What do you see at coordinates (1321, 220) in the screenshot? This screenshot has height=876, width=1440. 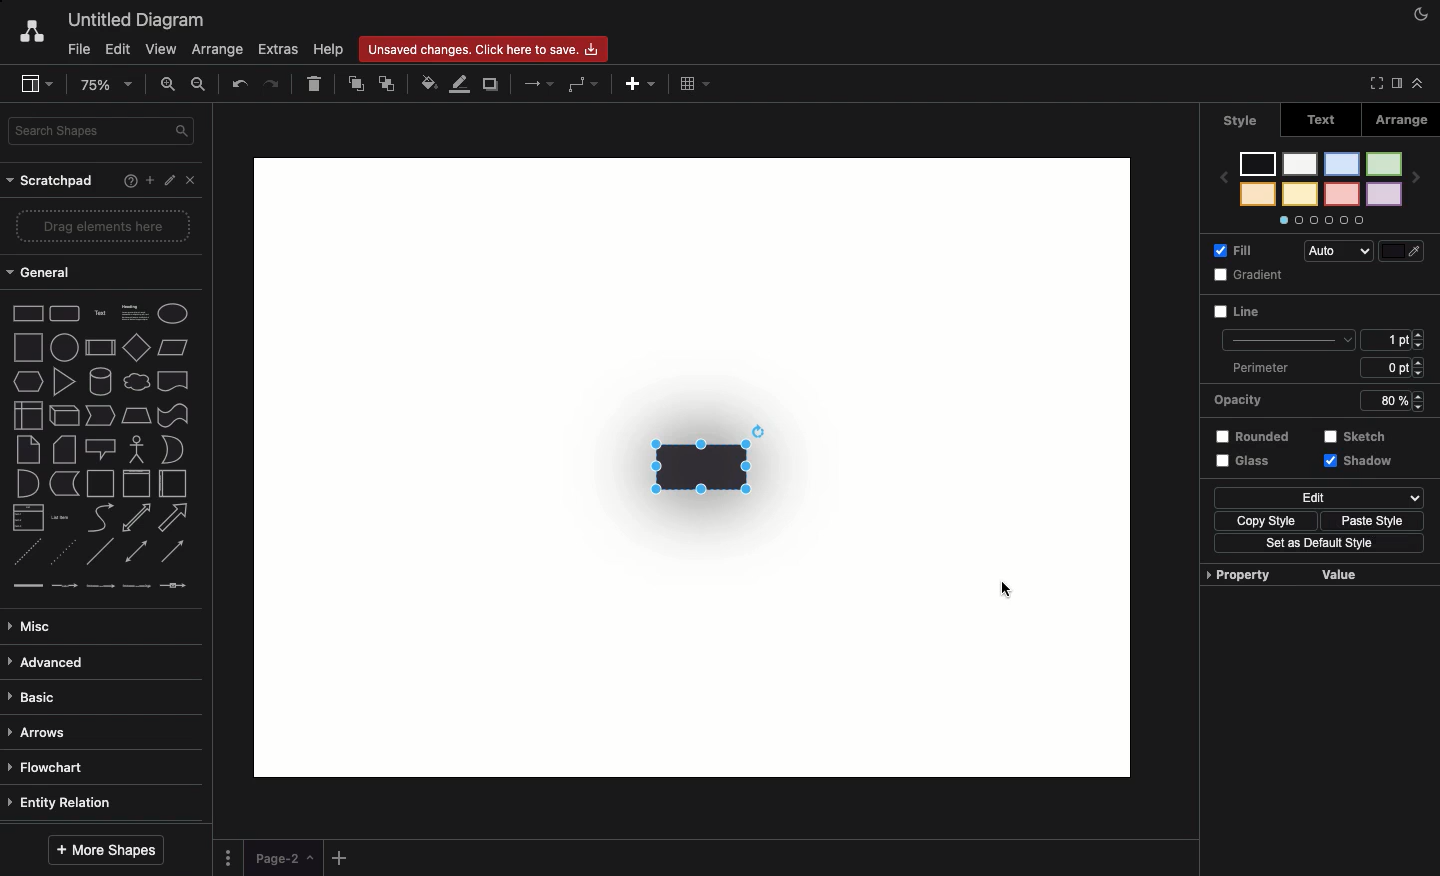 I see `Options` at bounding box center [1321, 220].